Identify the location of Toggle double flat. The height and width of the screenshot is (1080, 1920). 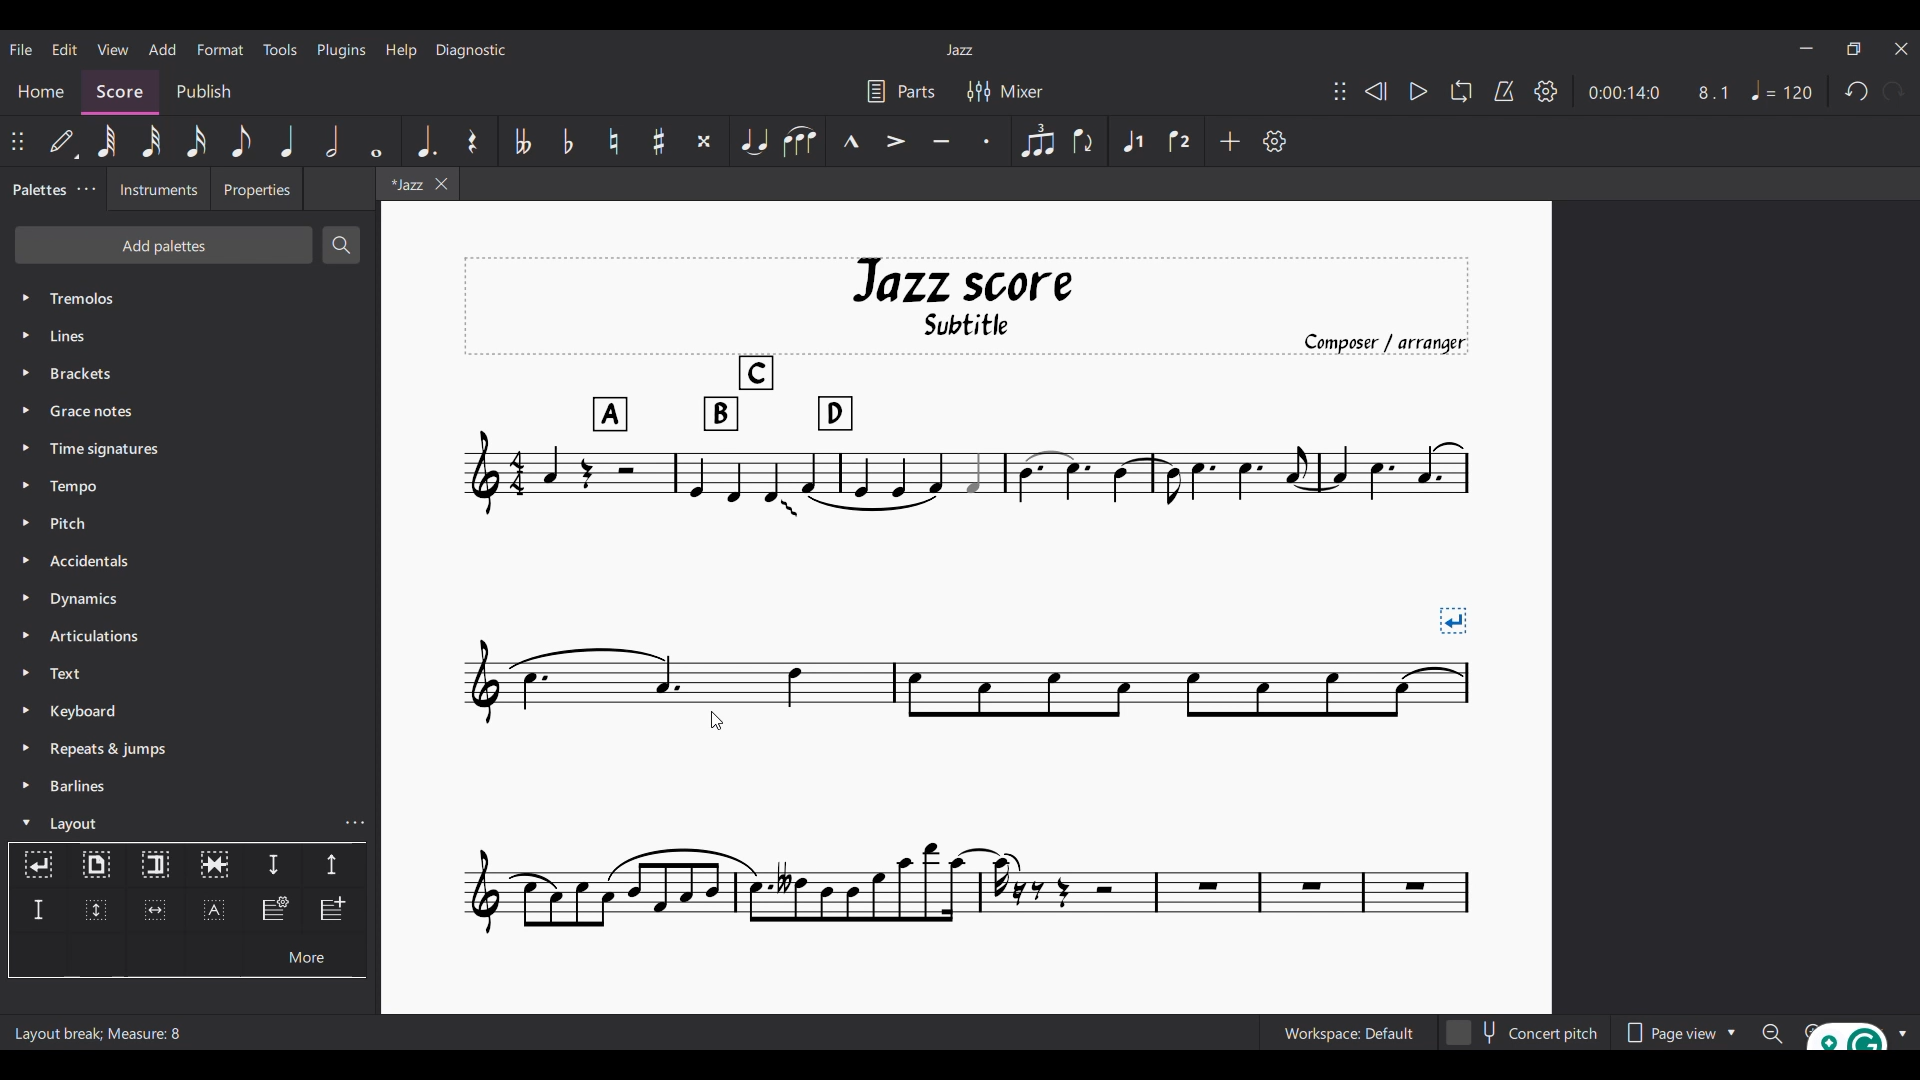
(521, 141).